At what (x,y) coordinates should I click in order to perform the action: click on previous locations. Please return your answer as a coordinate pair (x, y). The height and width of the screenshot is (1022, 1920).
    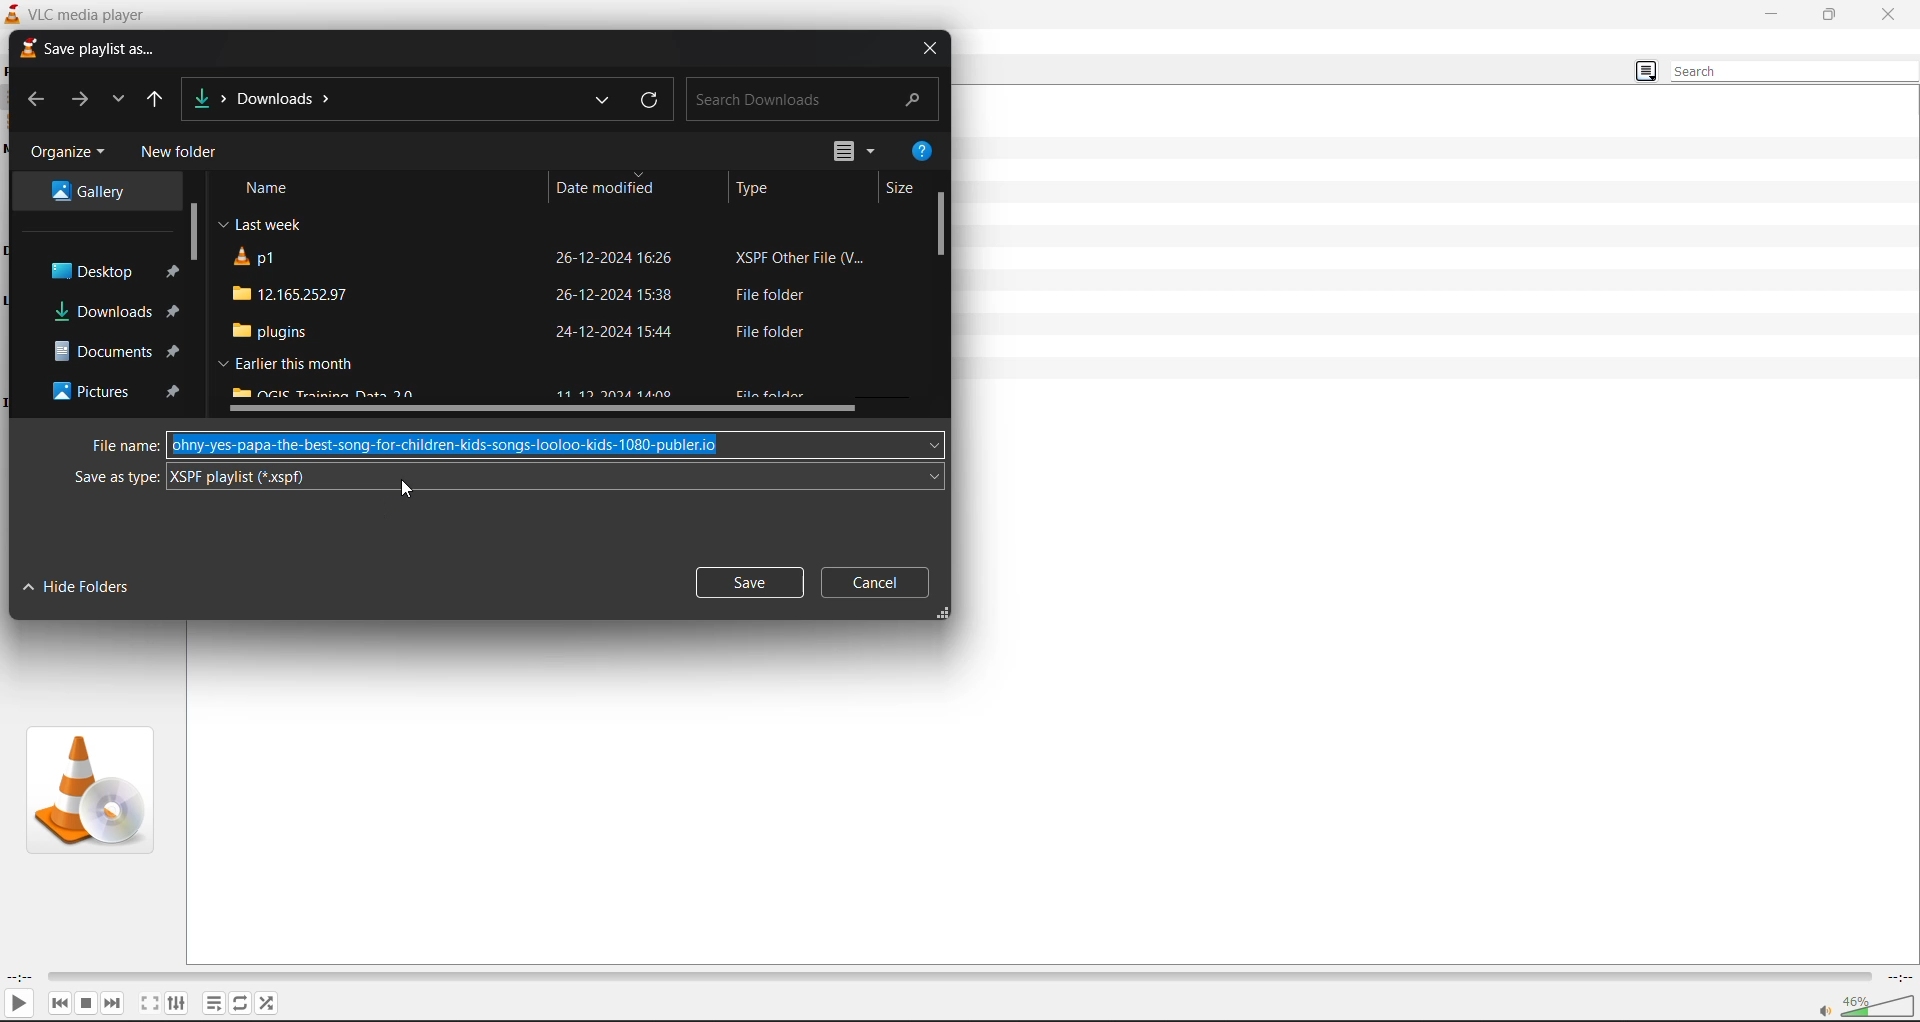
    Looking at the image, I should click on (599, 101).